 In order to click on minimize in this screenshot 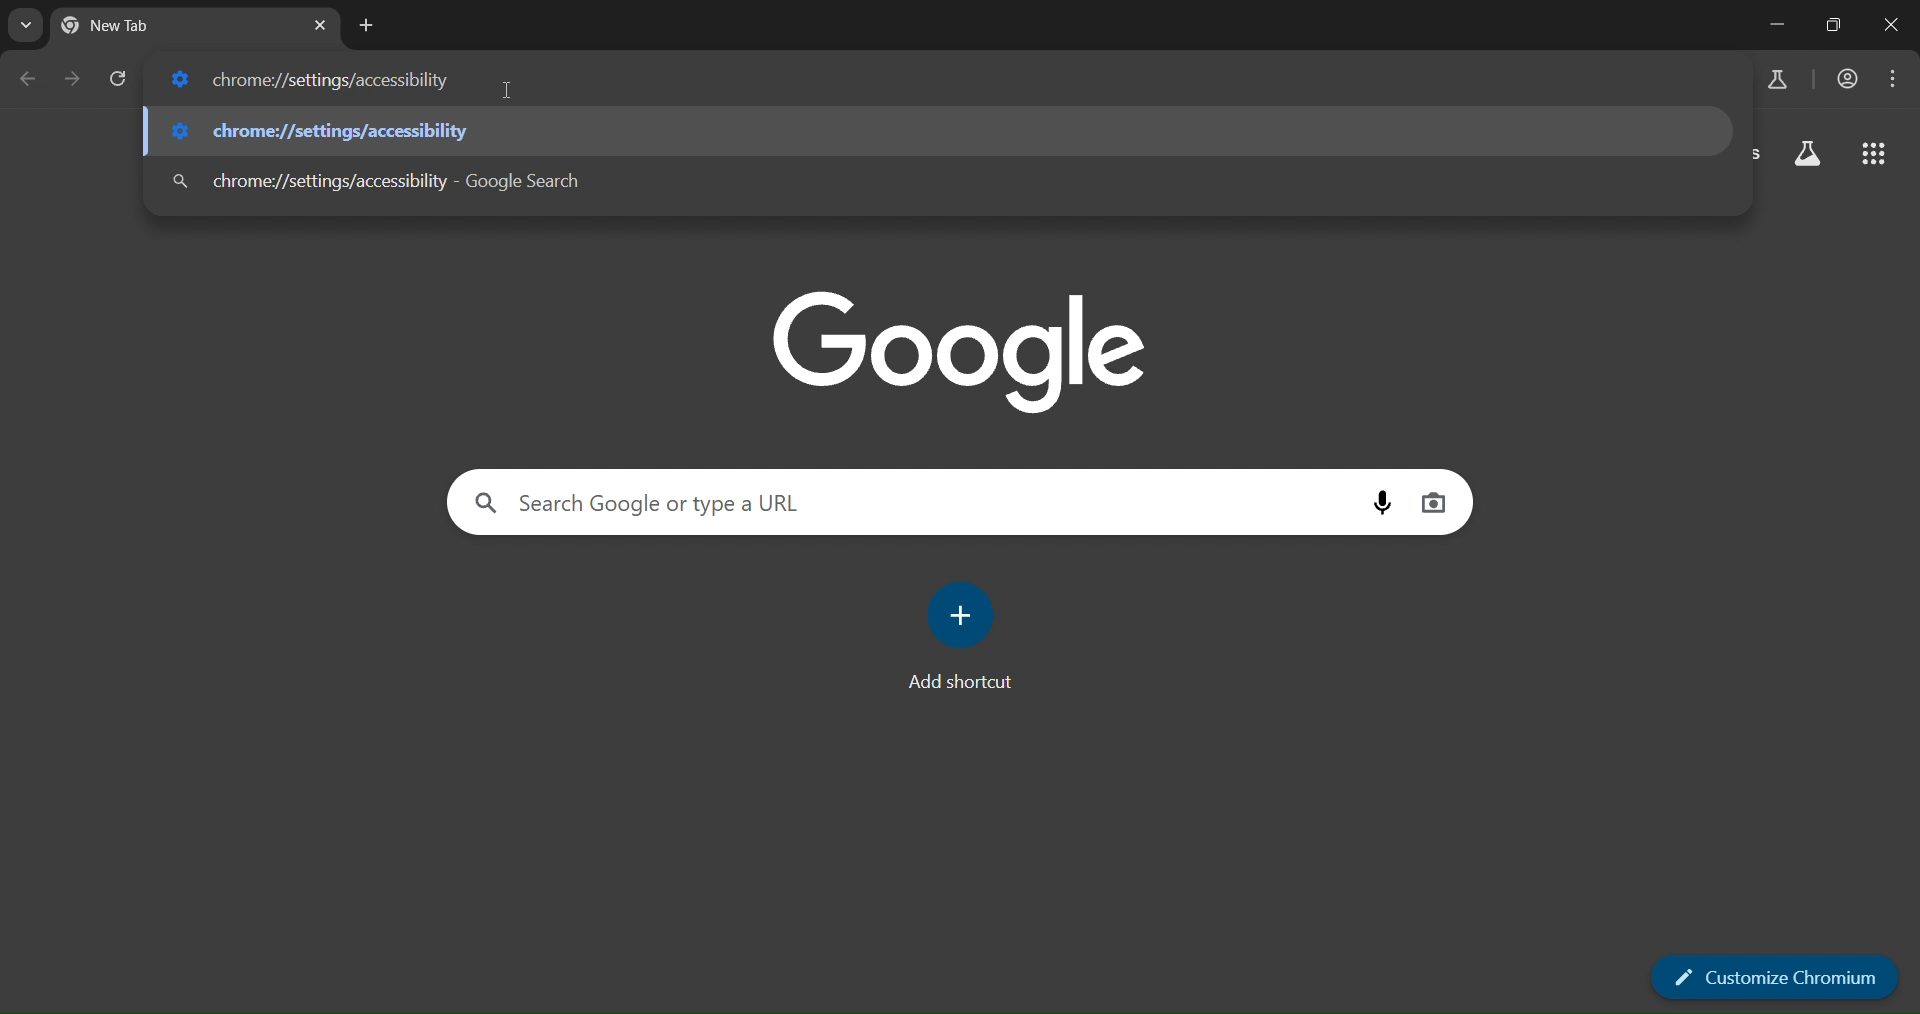, I will do `click(1775, 21)`.